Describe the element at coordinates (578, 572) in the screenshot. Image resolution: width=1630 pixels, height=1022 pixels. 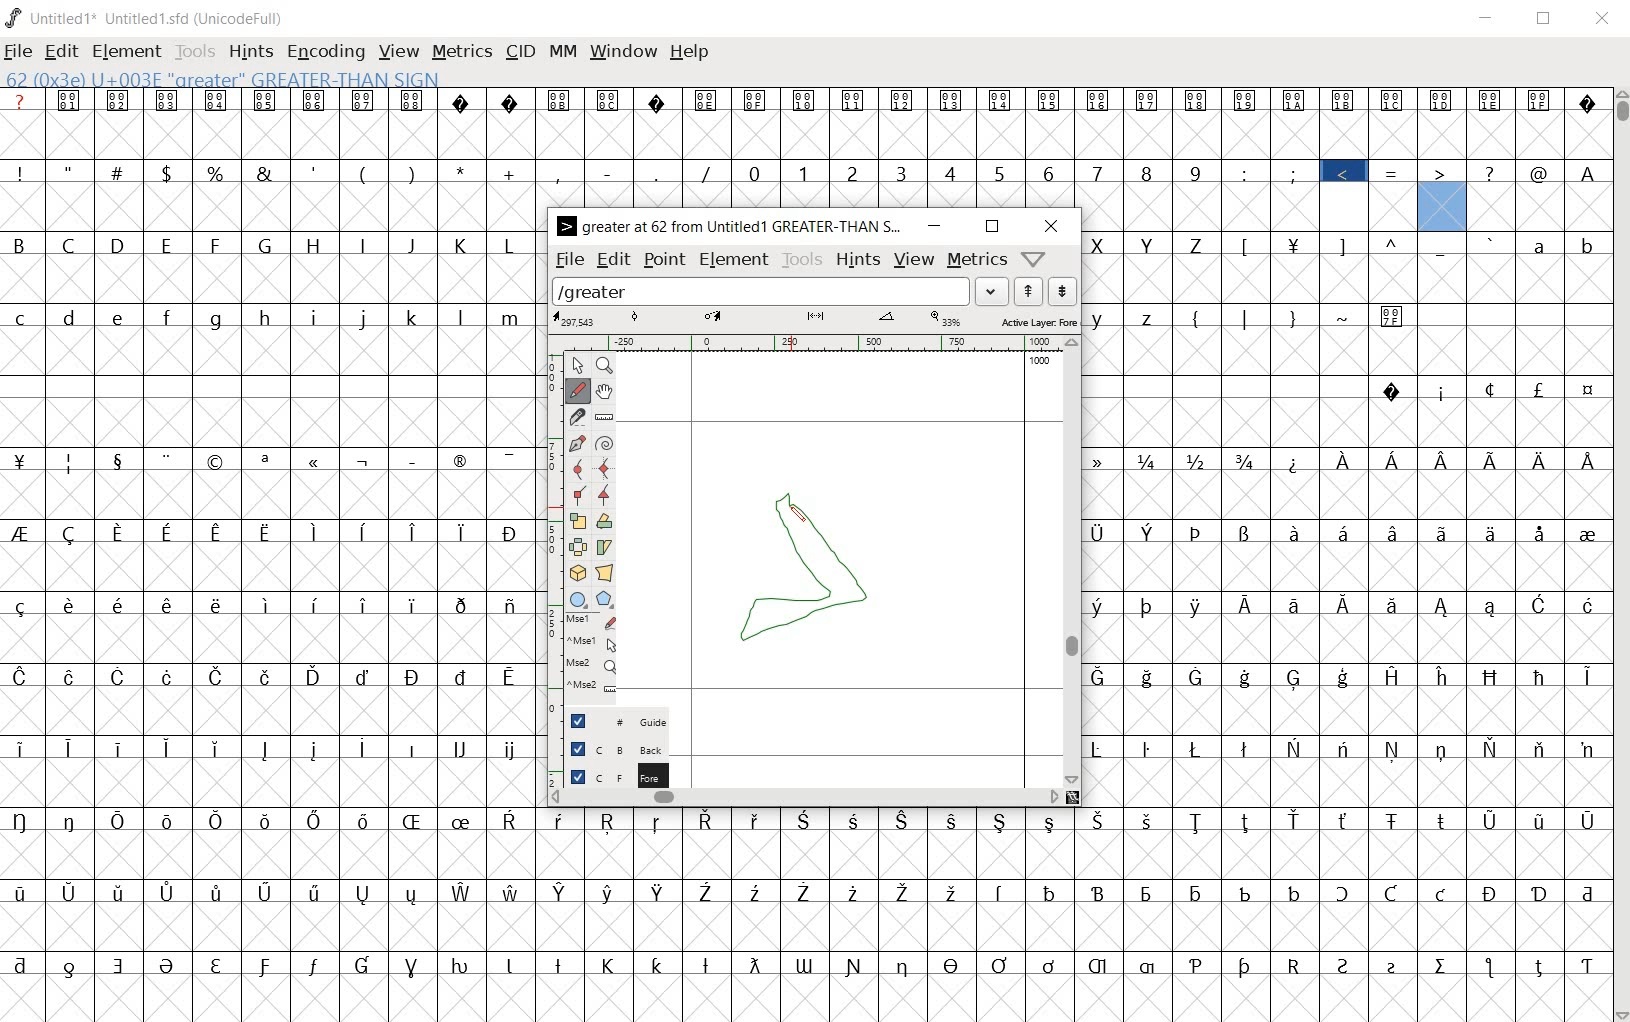
I see `rotate the selection in 3D and project back to plane` at that location.